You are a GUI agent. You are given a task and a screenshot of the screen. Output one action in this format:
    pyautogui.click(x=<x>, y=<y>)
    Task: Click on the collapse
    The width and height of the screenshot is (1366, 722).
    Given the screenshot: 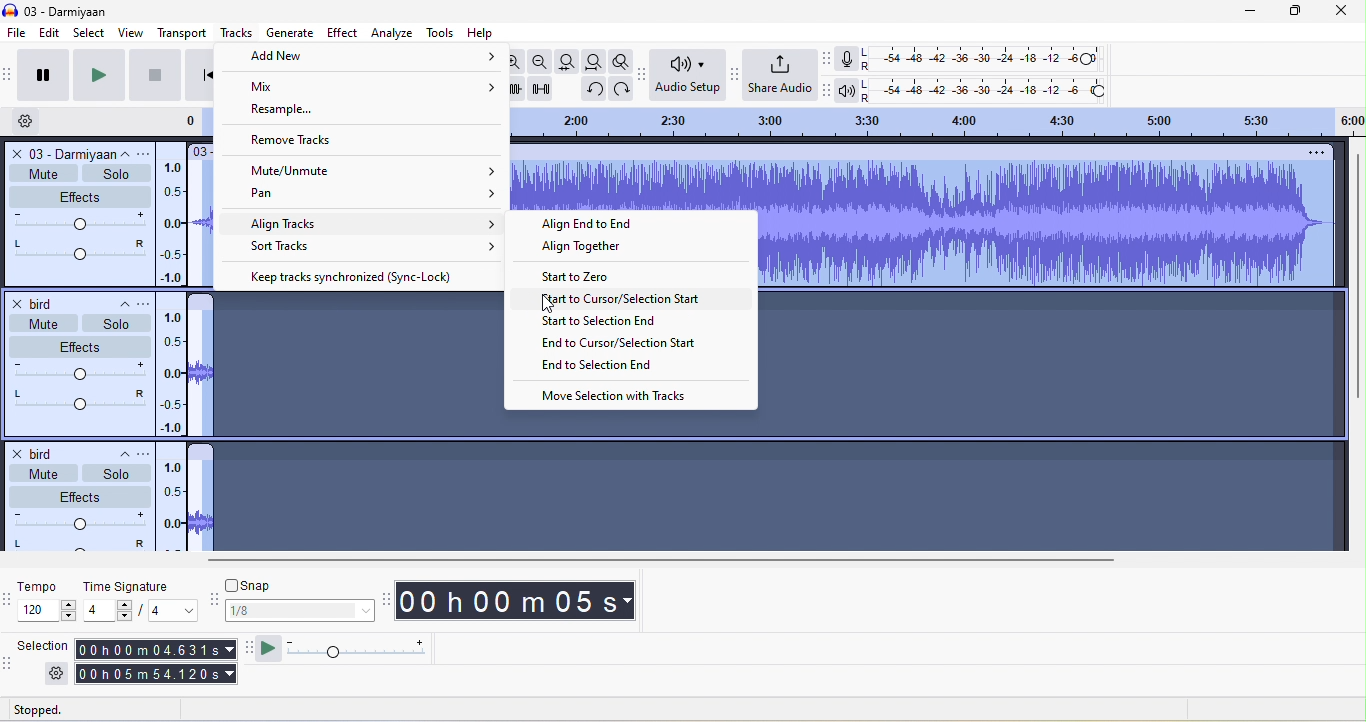 What is the action you would take?
    pyautogui.click(x=119, y=457)
    